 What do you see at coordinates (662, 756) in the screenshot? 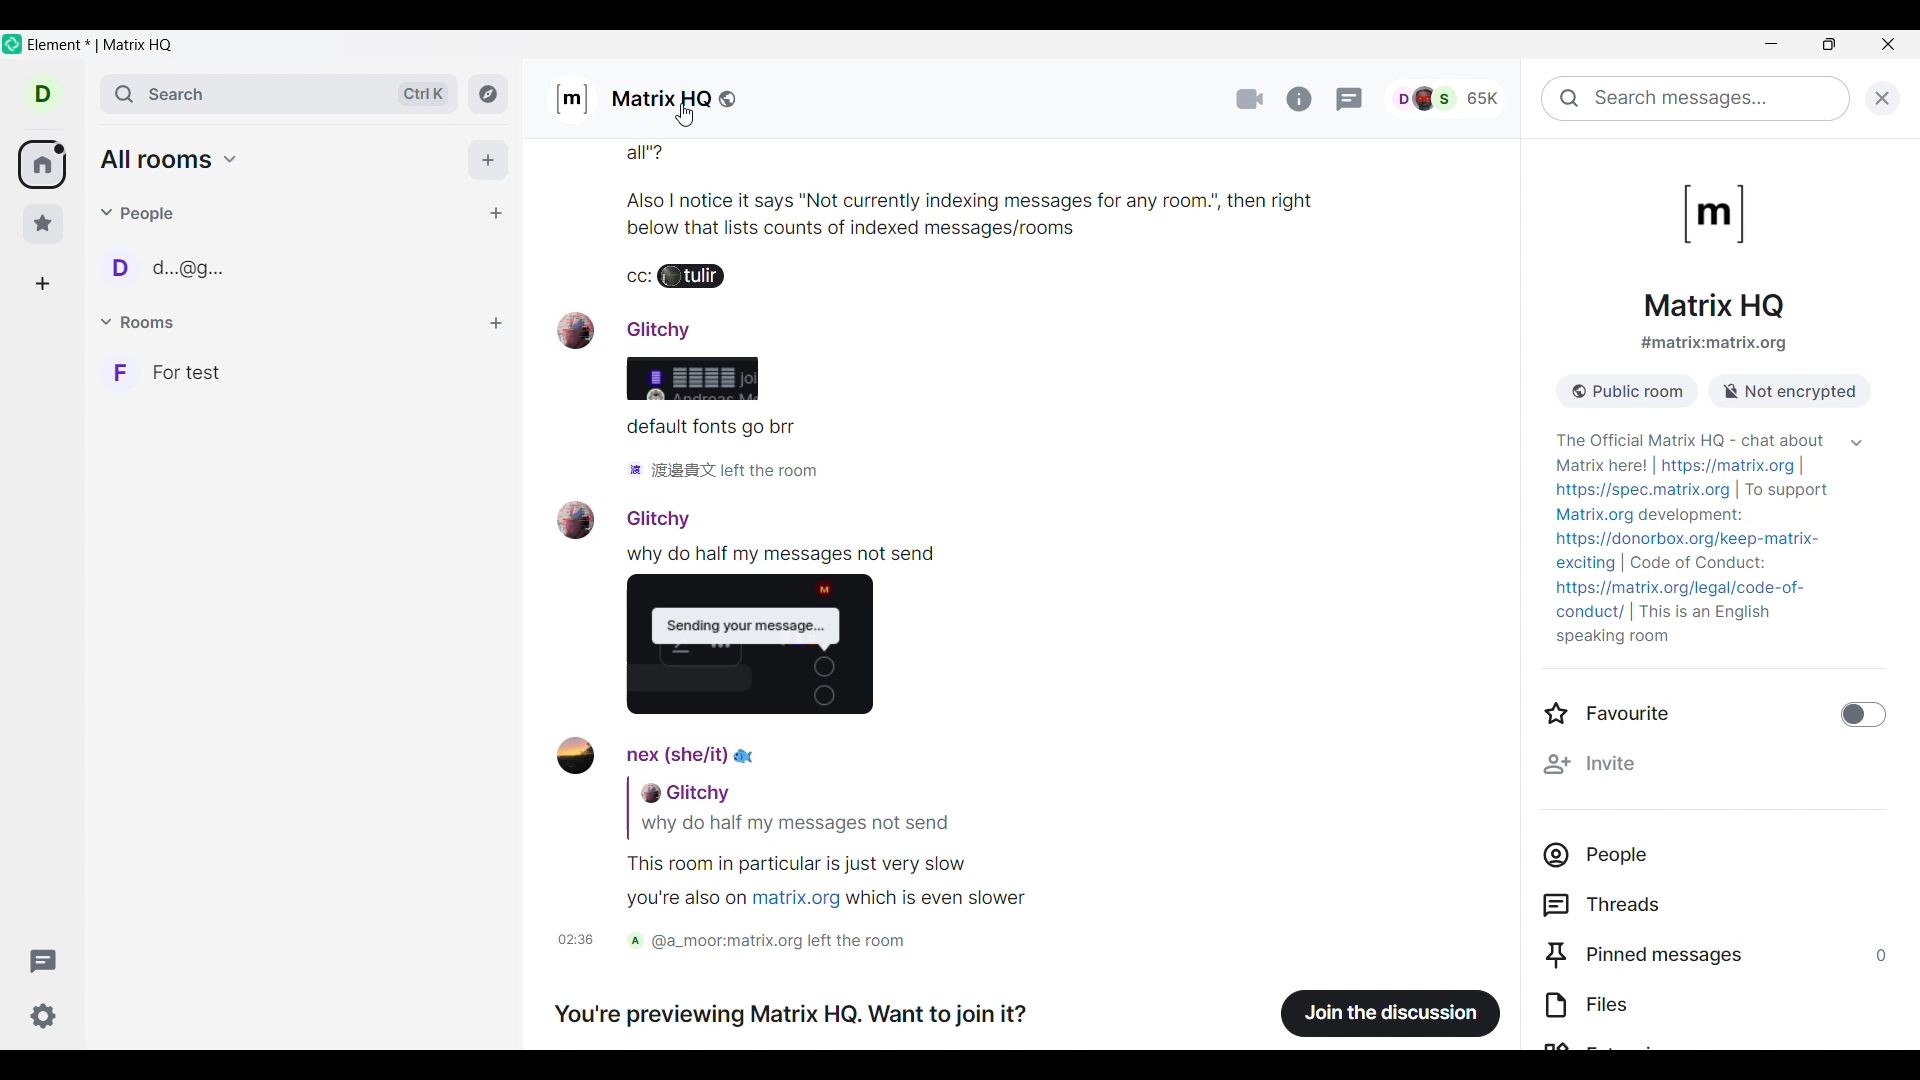
I see `nex (she/it)` at bounding box center [662, 756].